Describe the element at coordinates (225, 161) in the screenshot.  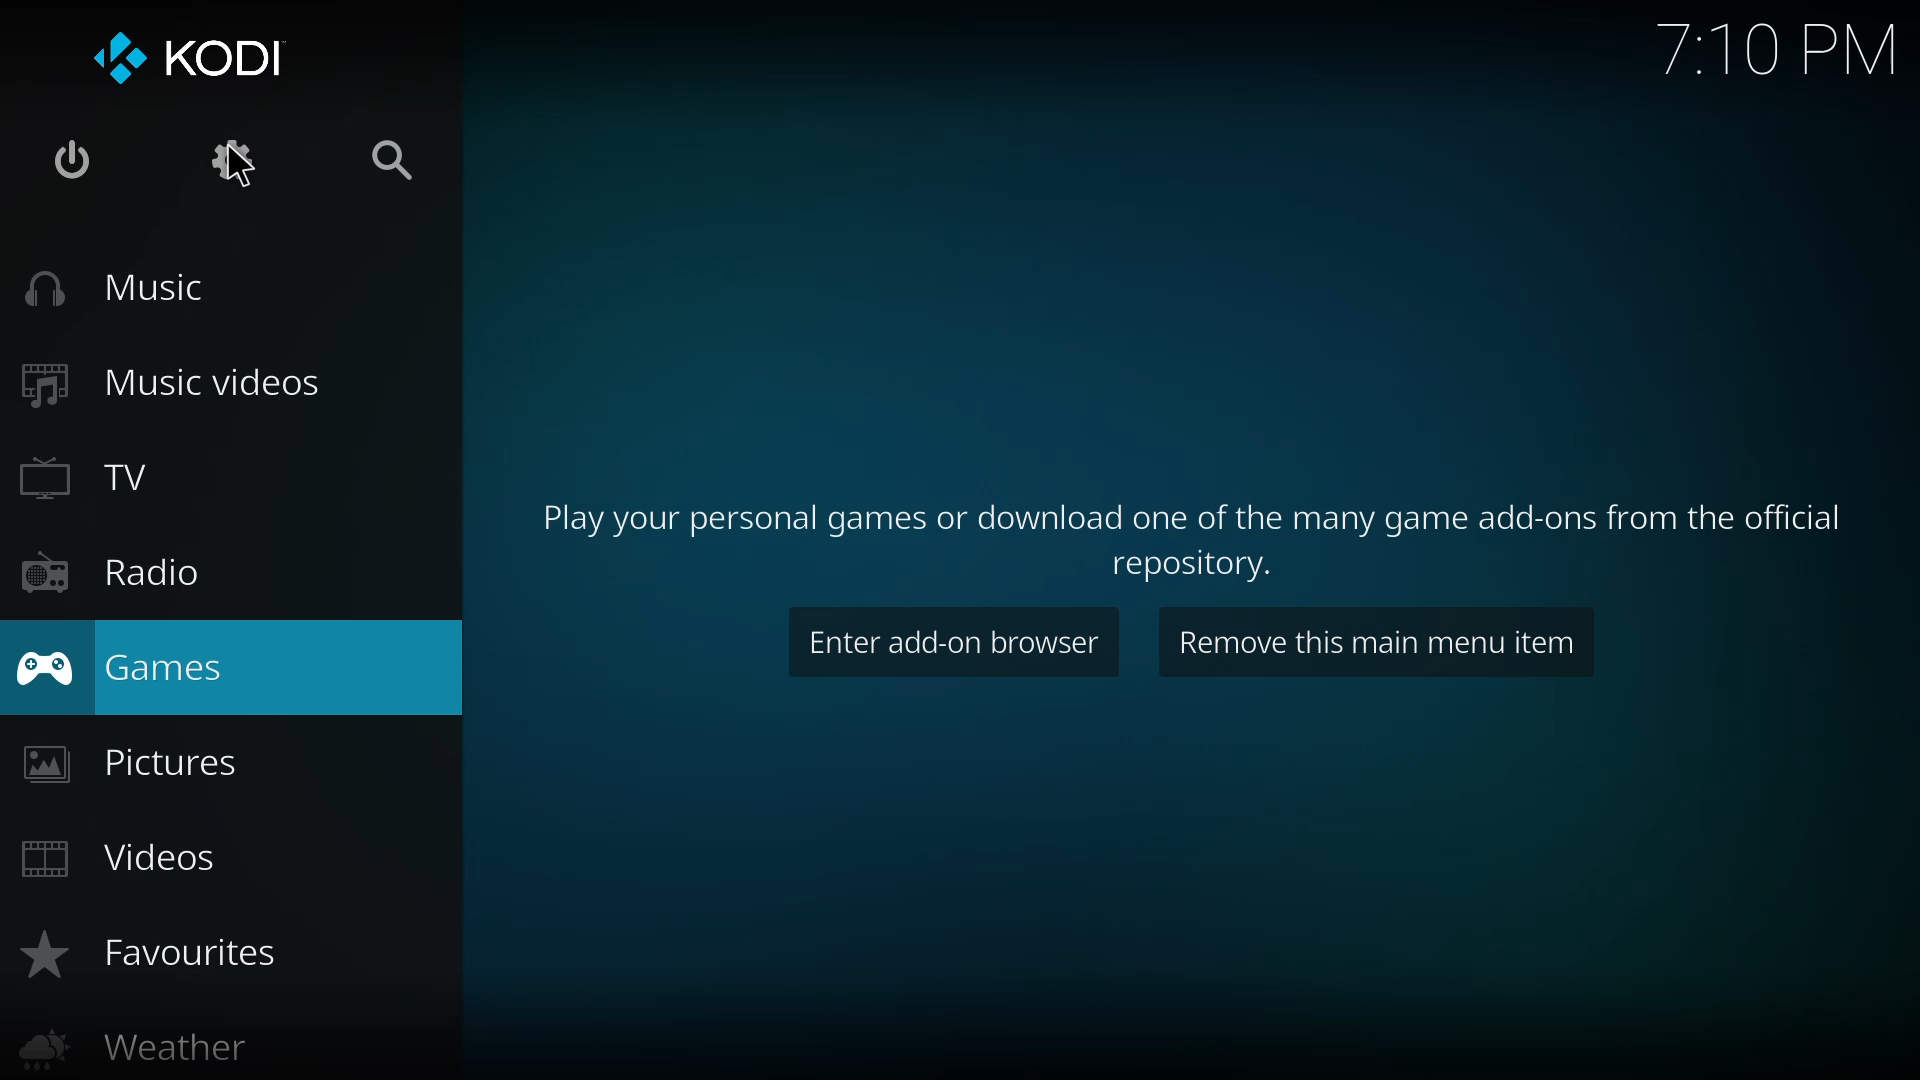
I see `settings` at that location.